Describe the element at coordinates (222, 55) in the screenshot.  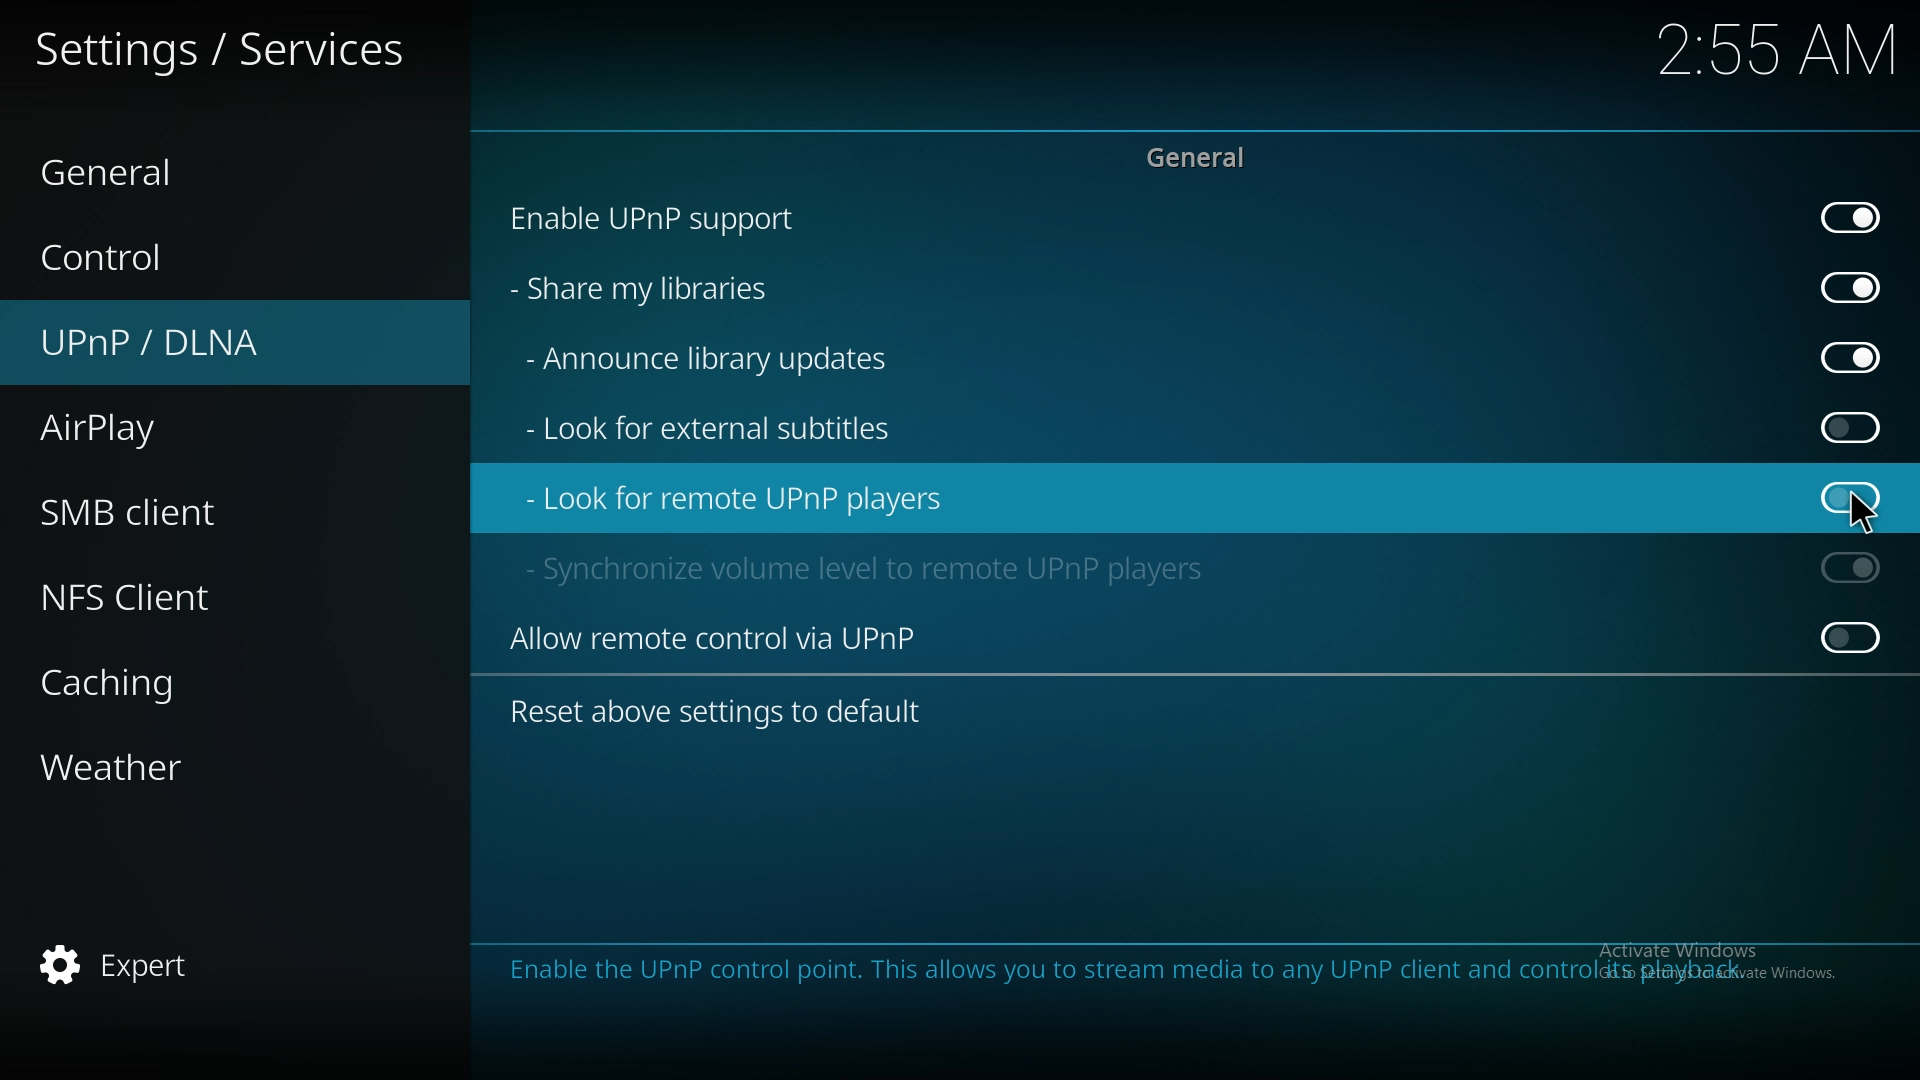
I see `services` at that location.